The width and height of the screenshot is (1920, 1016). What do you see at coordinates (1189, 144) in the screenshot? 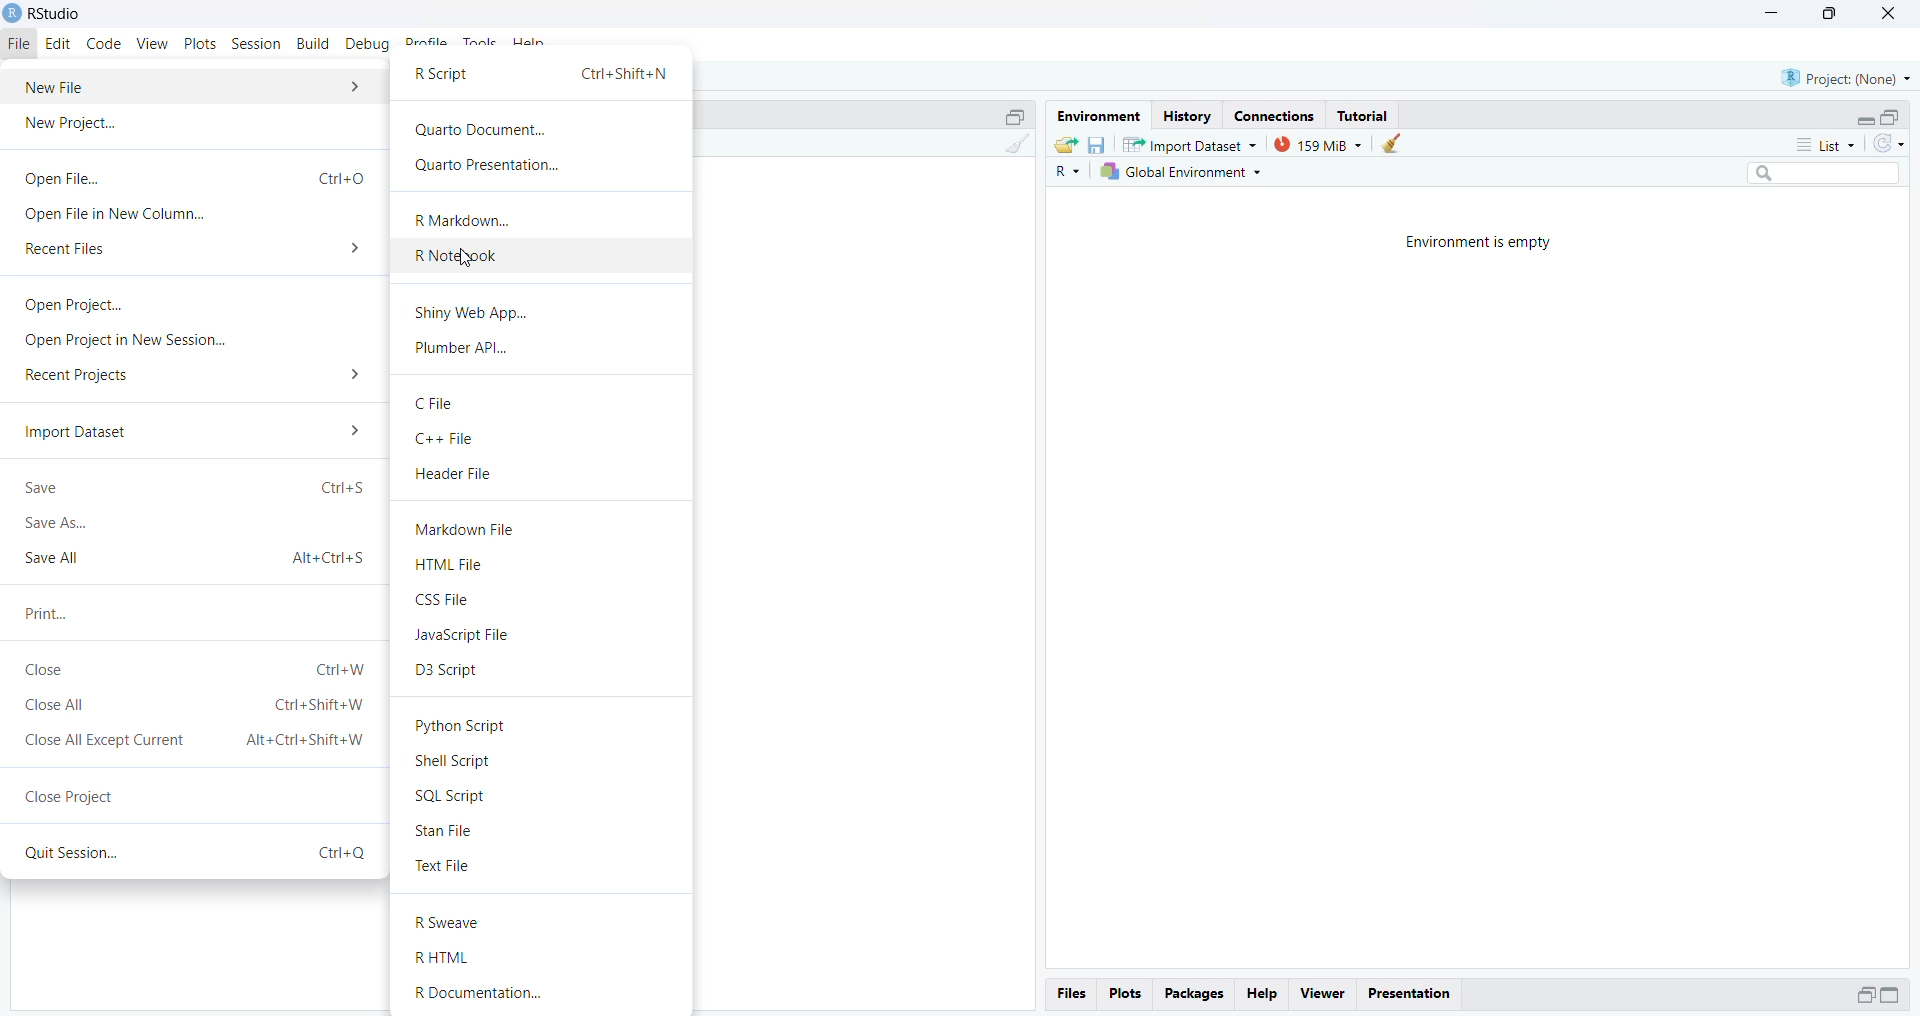
I see `Import dataset` at bounding box center [1189, 144].